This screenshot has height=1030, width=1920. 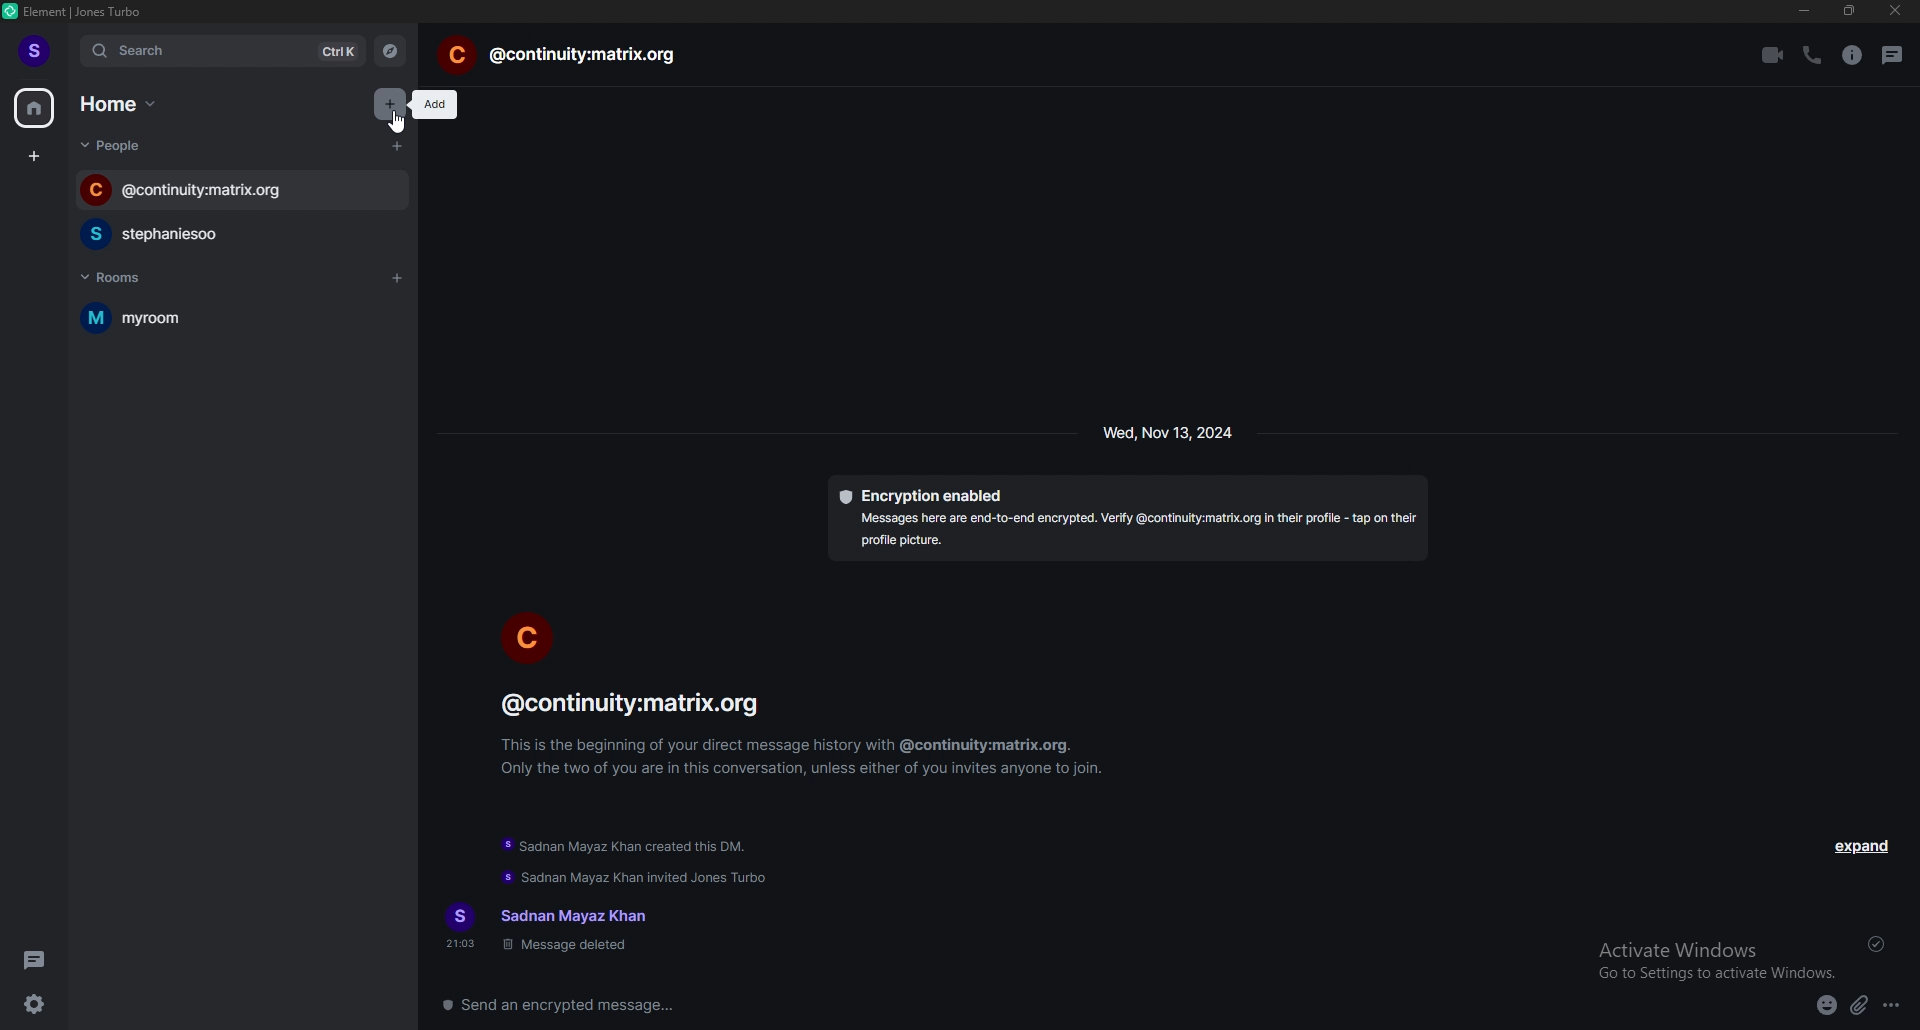 I want to click on chat, so click(x=233, y=234).